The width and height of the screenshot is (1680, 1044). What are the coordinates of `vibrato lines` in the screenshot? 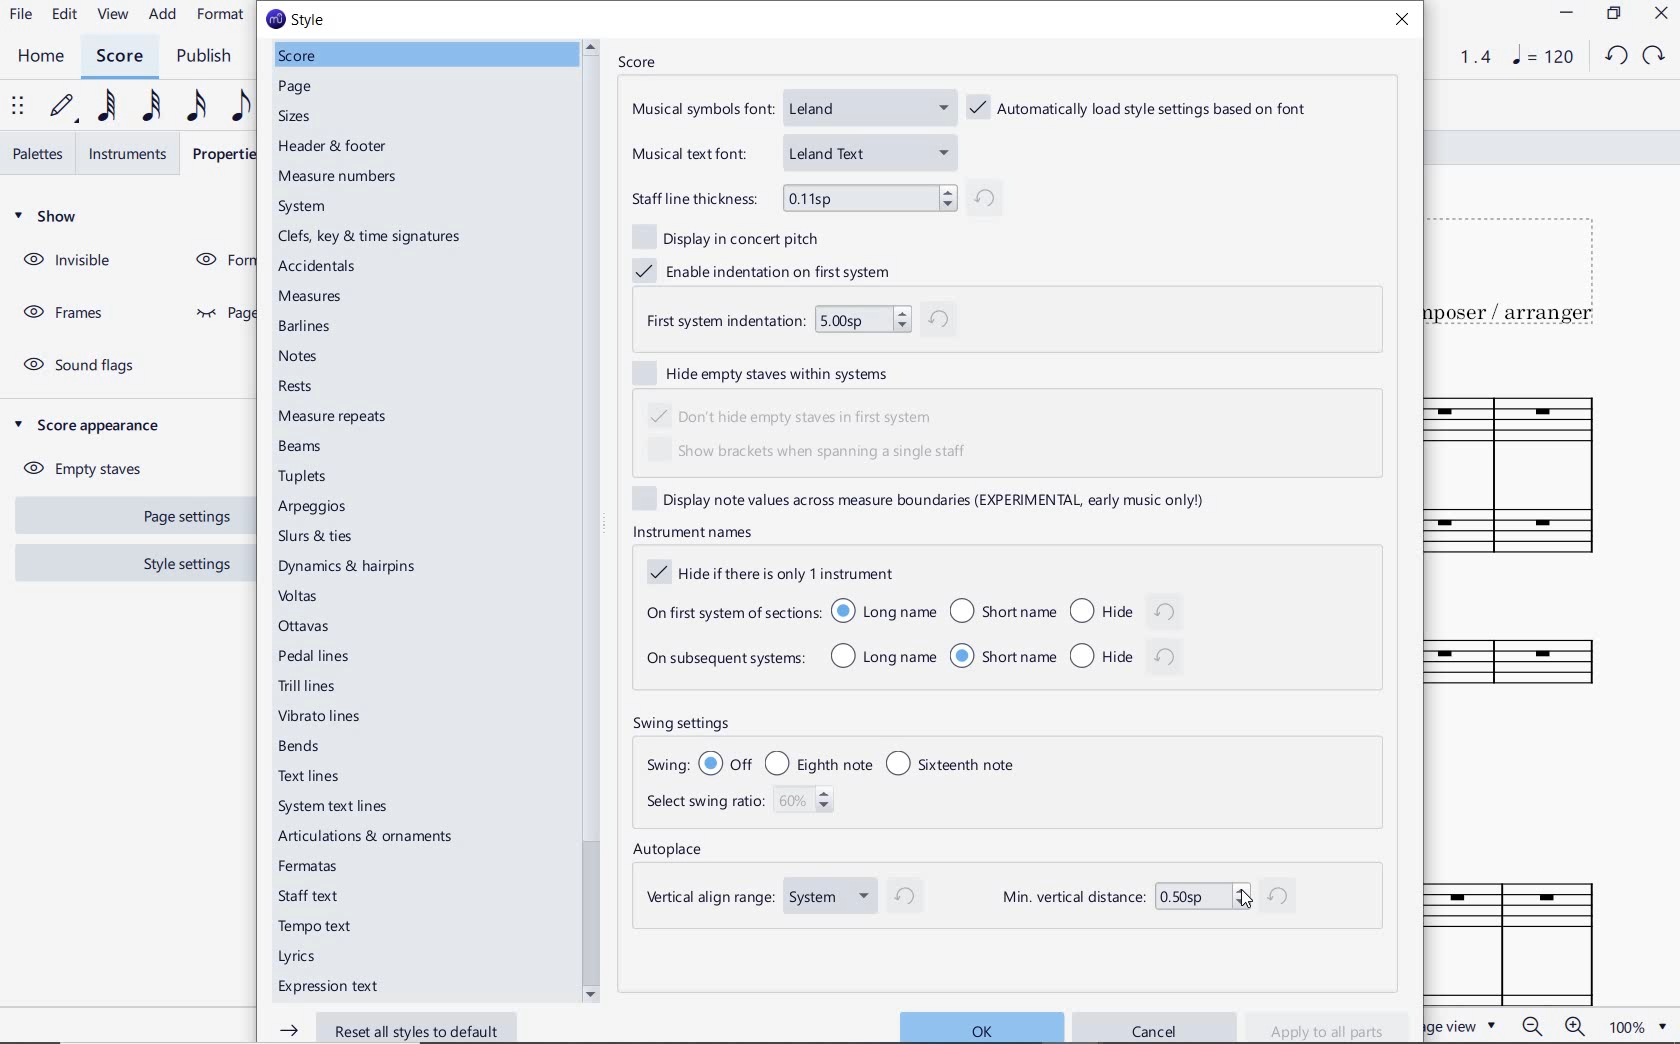 It's located at (318, 719).